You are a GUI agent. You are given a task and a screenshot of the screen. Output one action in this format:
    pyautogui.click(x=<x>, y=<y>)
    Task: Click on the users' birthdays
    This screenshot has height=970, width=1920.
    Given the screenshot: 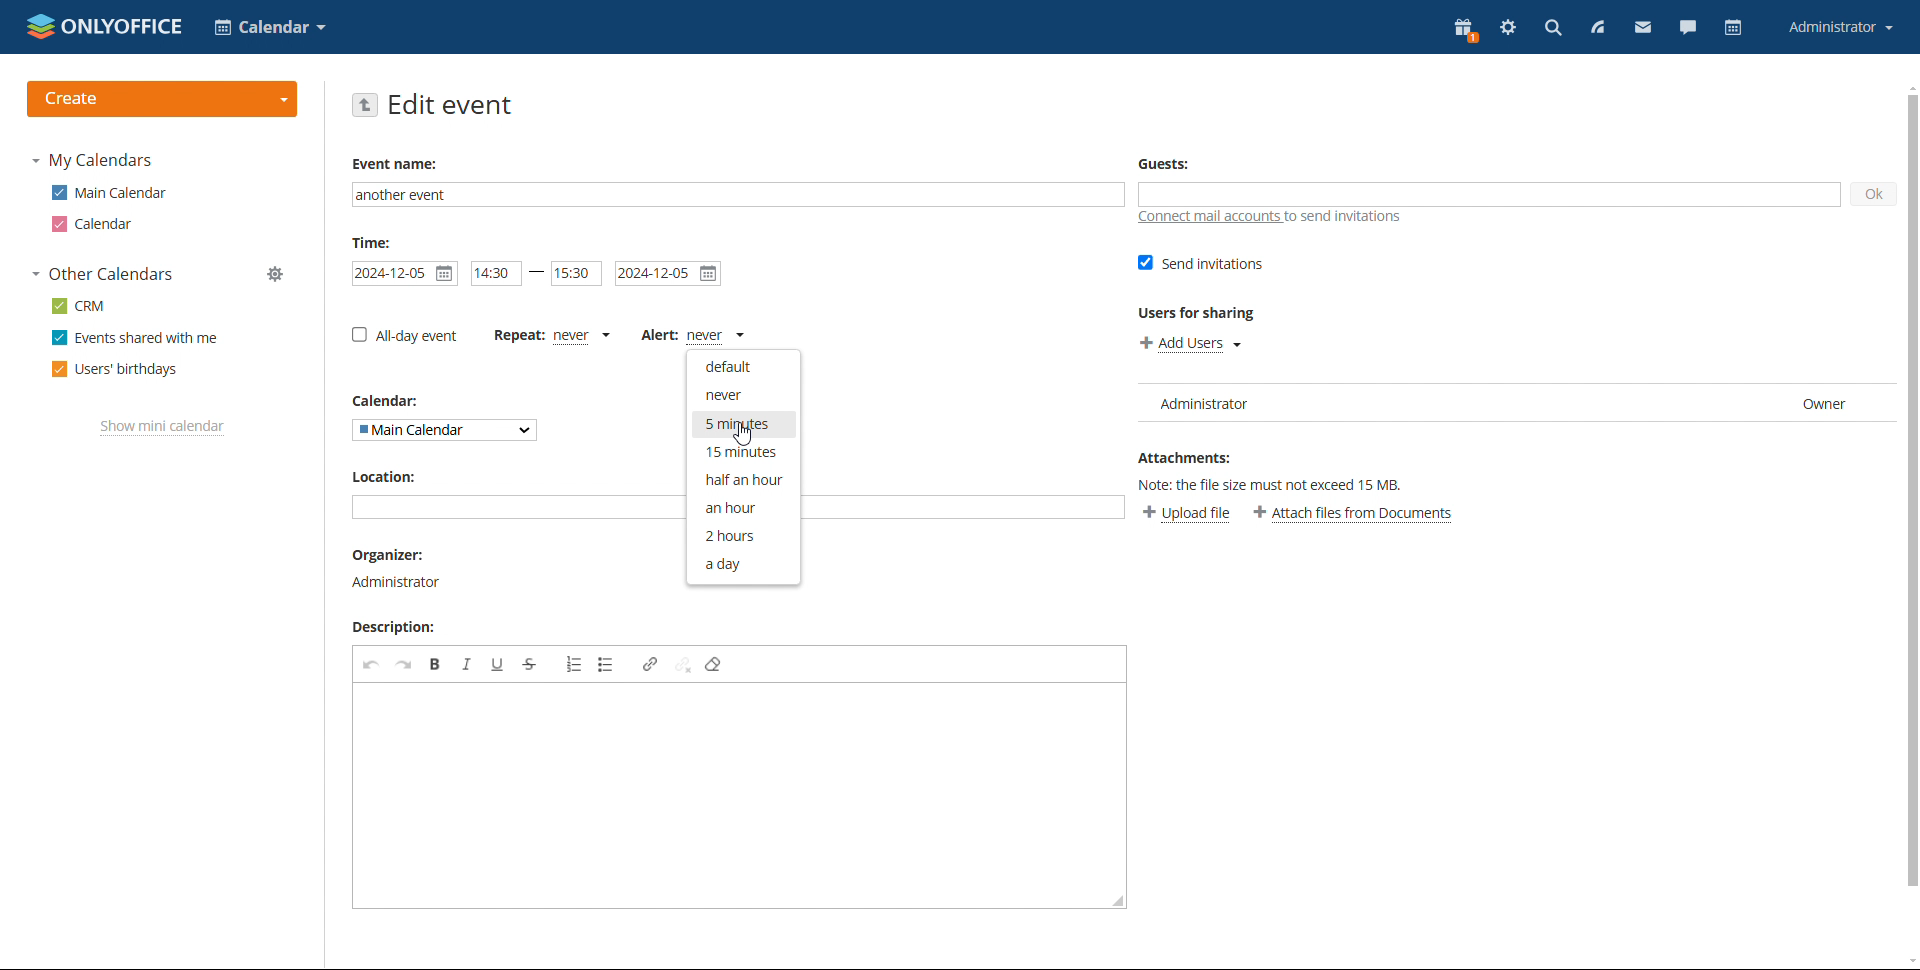 What is the action you would take?
    pyautogui.click(x=115, y=370)
    